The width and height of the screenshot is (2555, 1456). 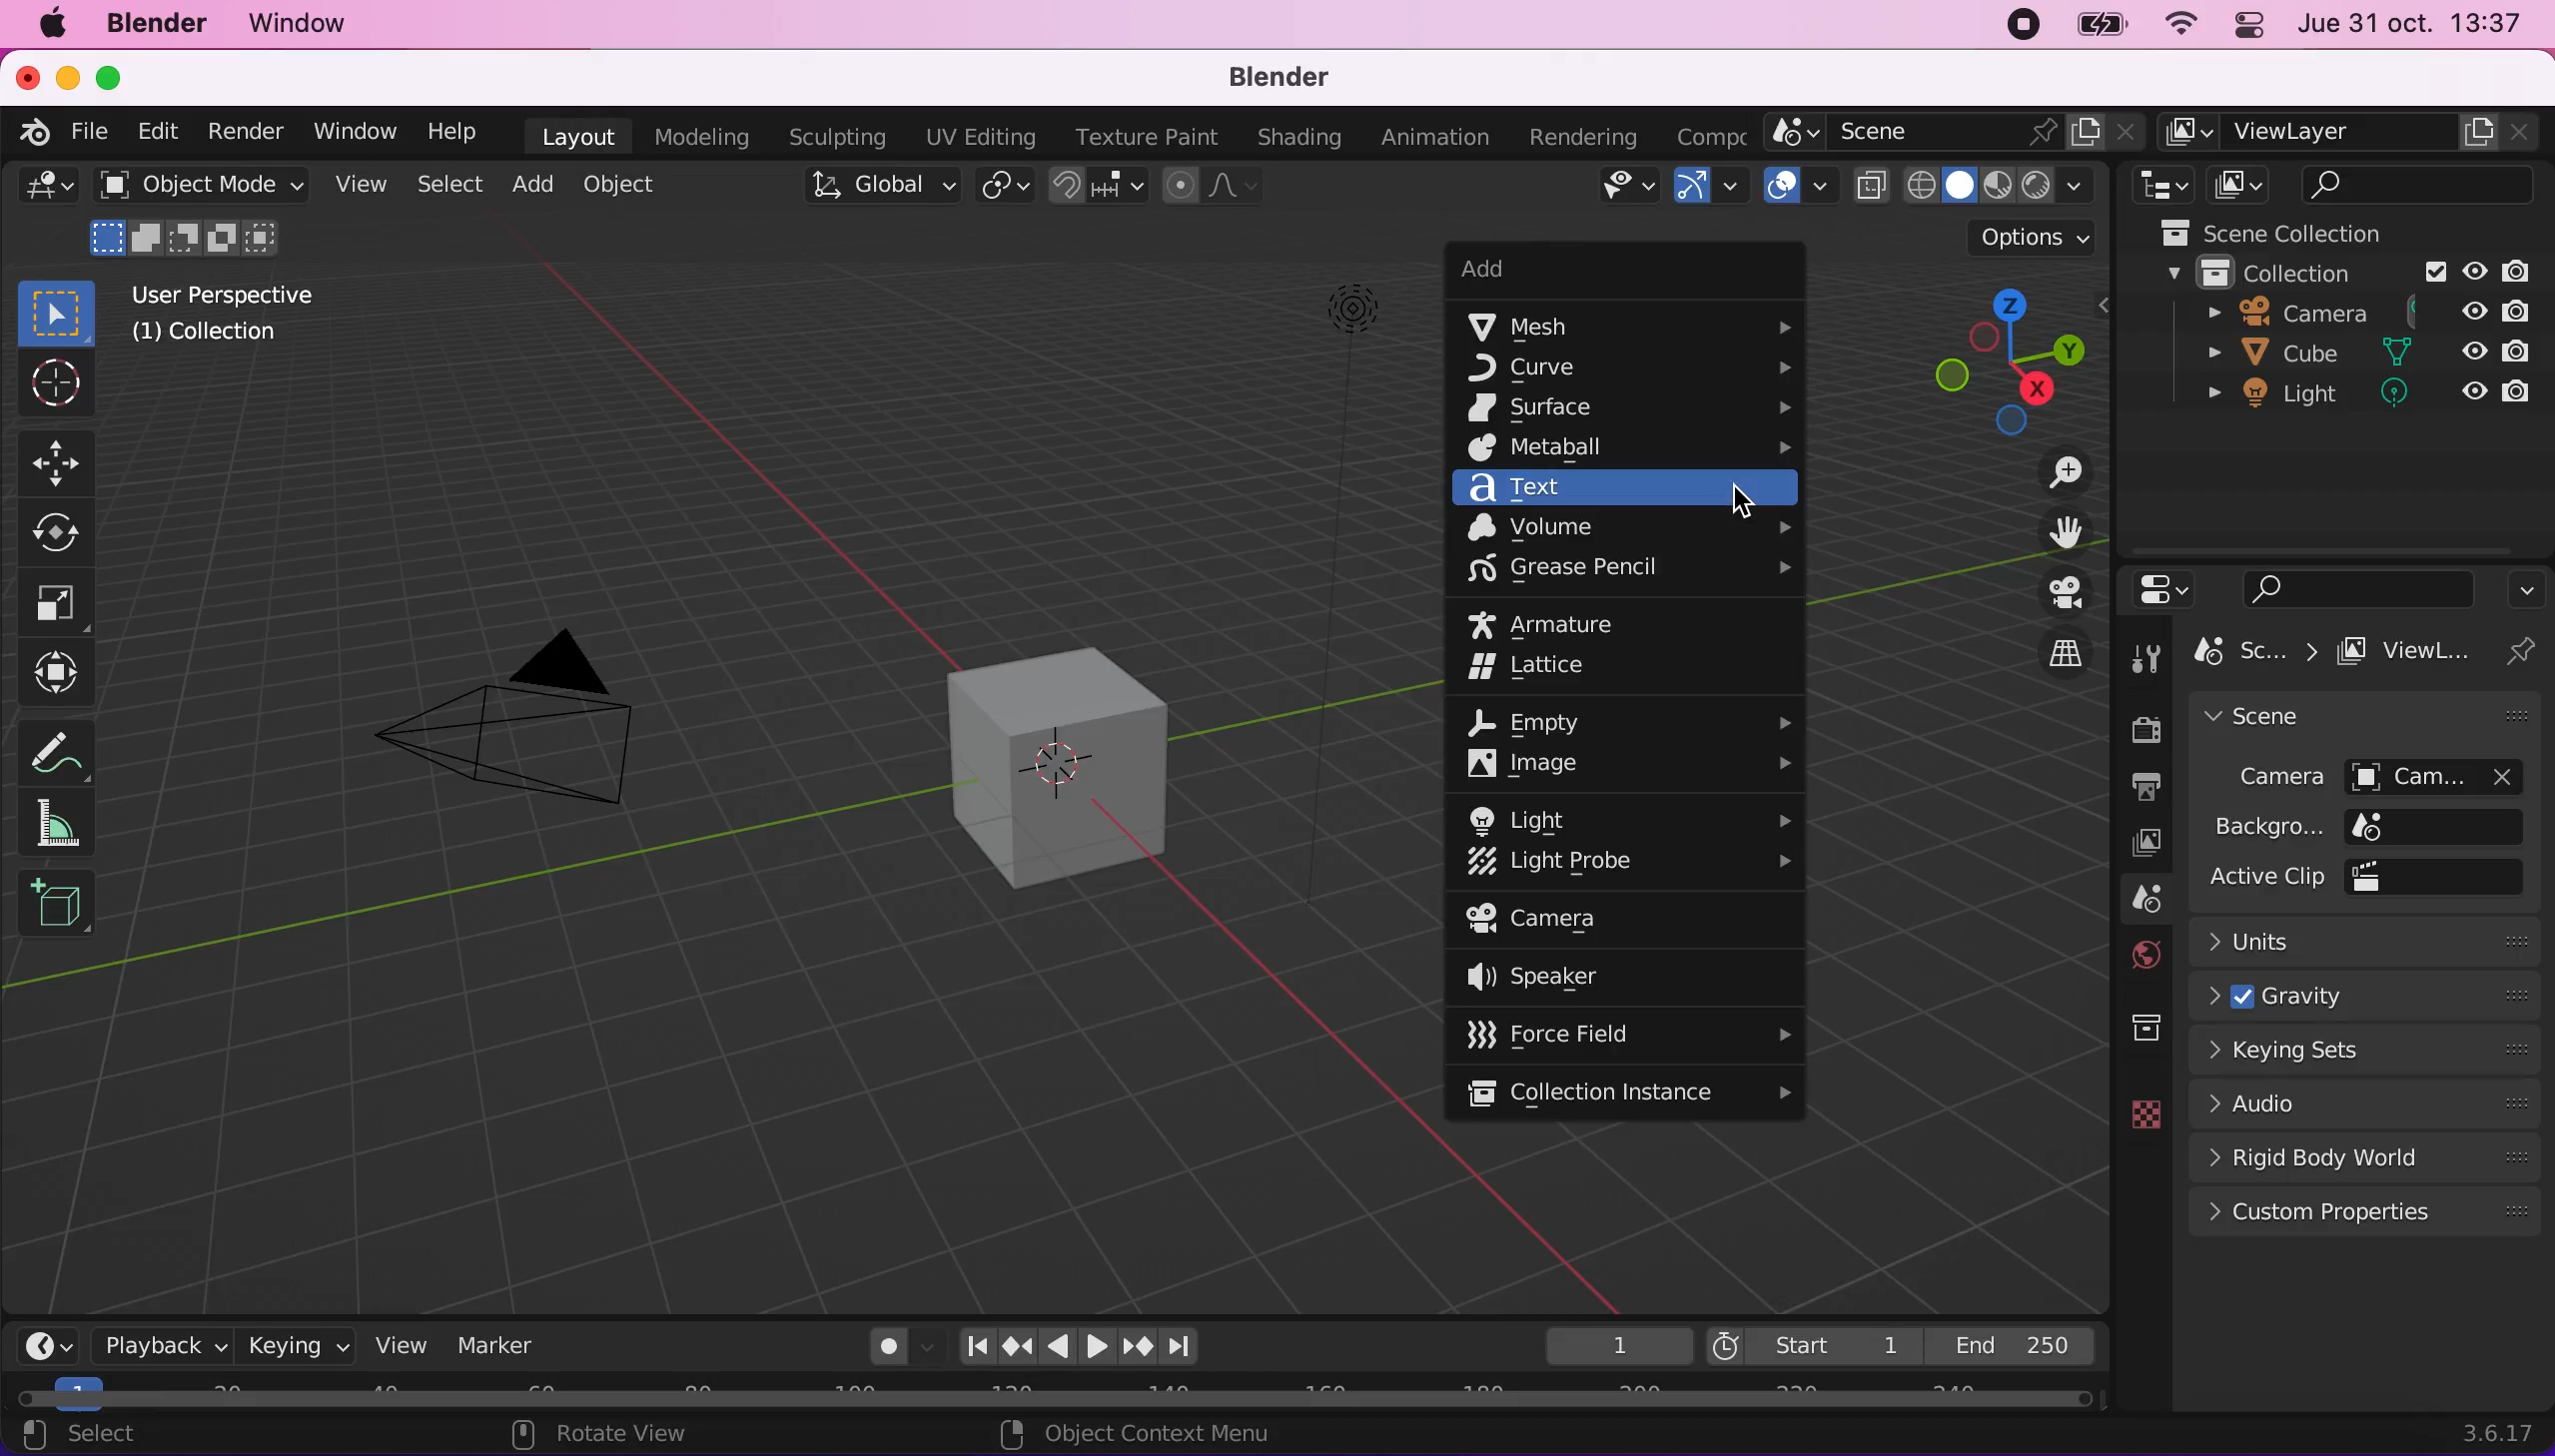 I want to click on move the view, so click(x=2049, y=530).